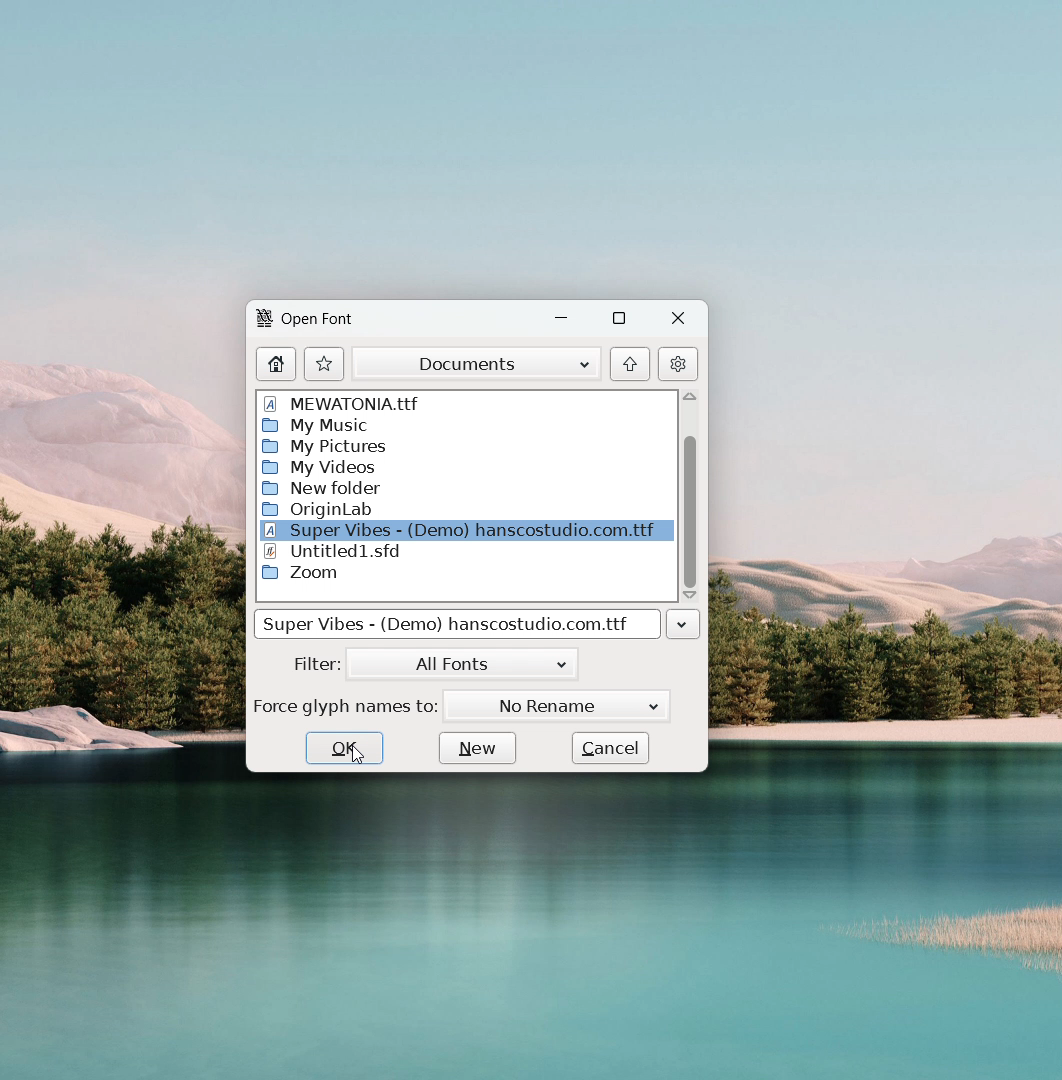  I want to click on documents, so click(479, 363).